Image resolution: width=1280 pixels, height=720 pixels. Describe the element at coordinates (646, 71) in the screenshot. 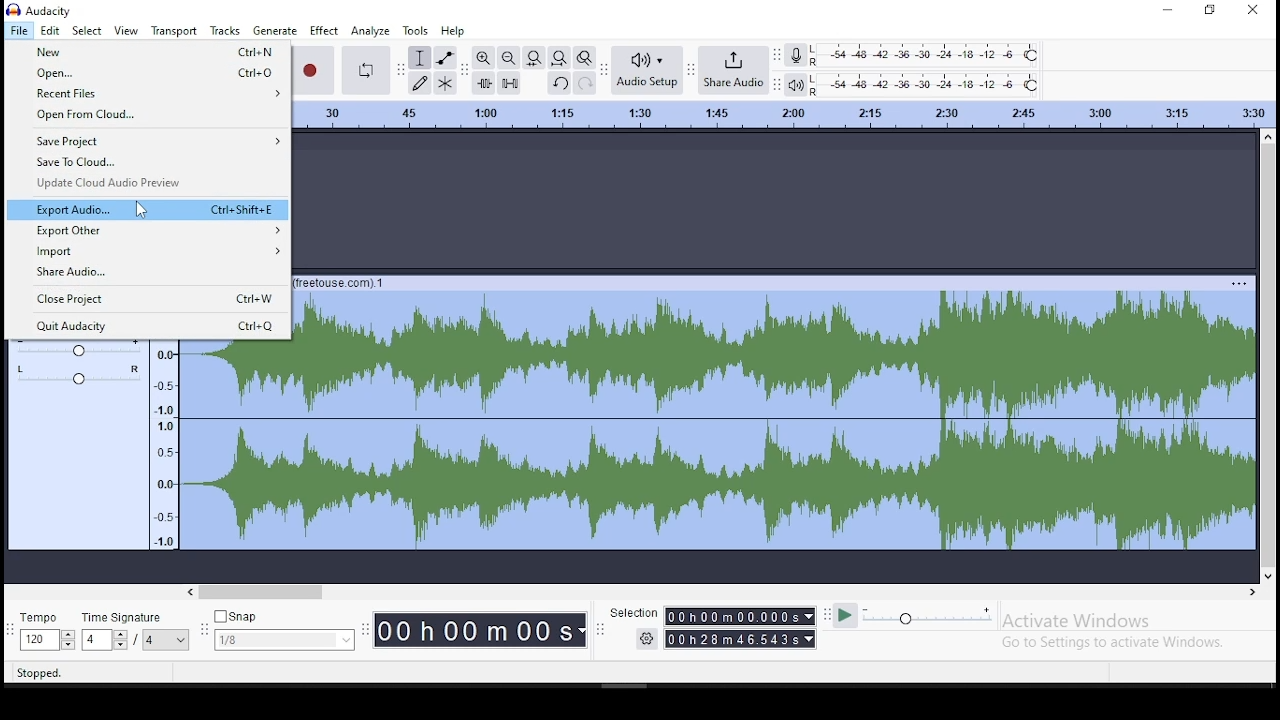

I see `audio setup` at that location.